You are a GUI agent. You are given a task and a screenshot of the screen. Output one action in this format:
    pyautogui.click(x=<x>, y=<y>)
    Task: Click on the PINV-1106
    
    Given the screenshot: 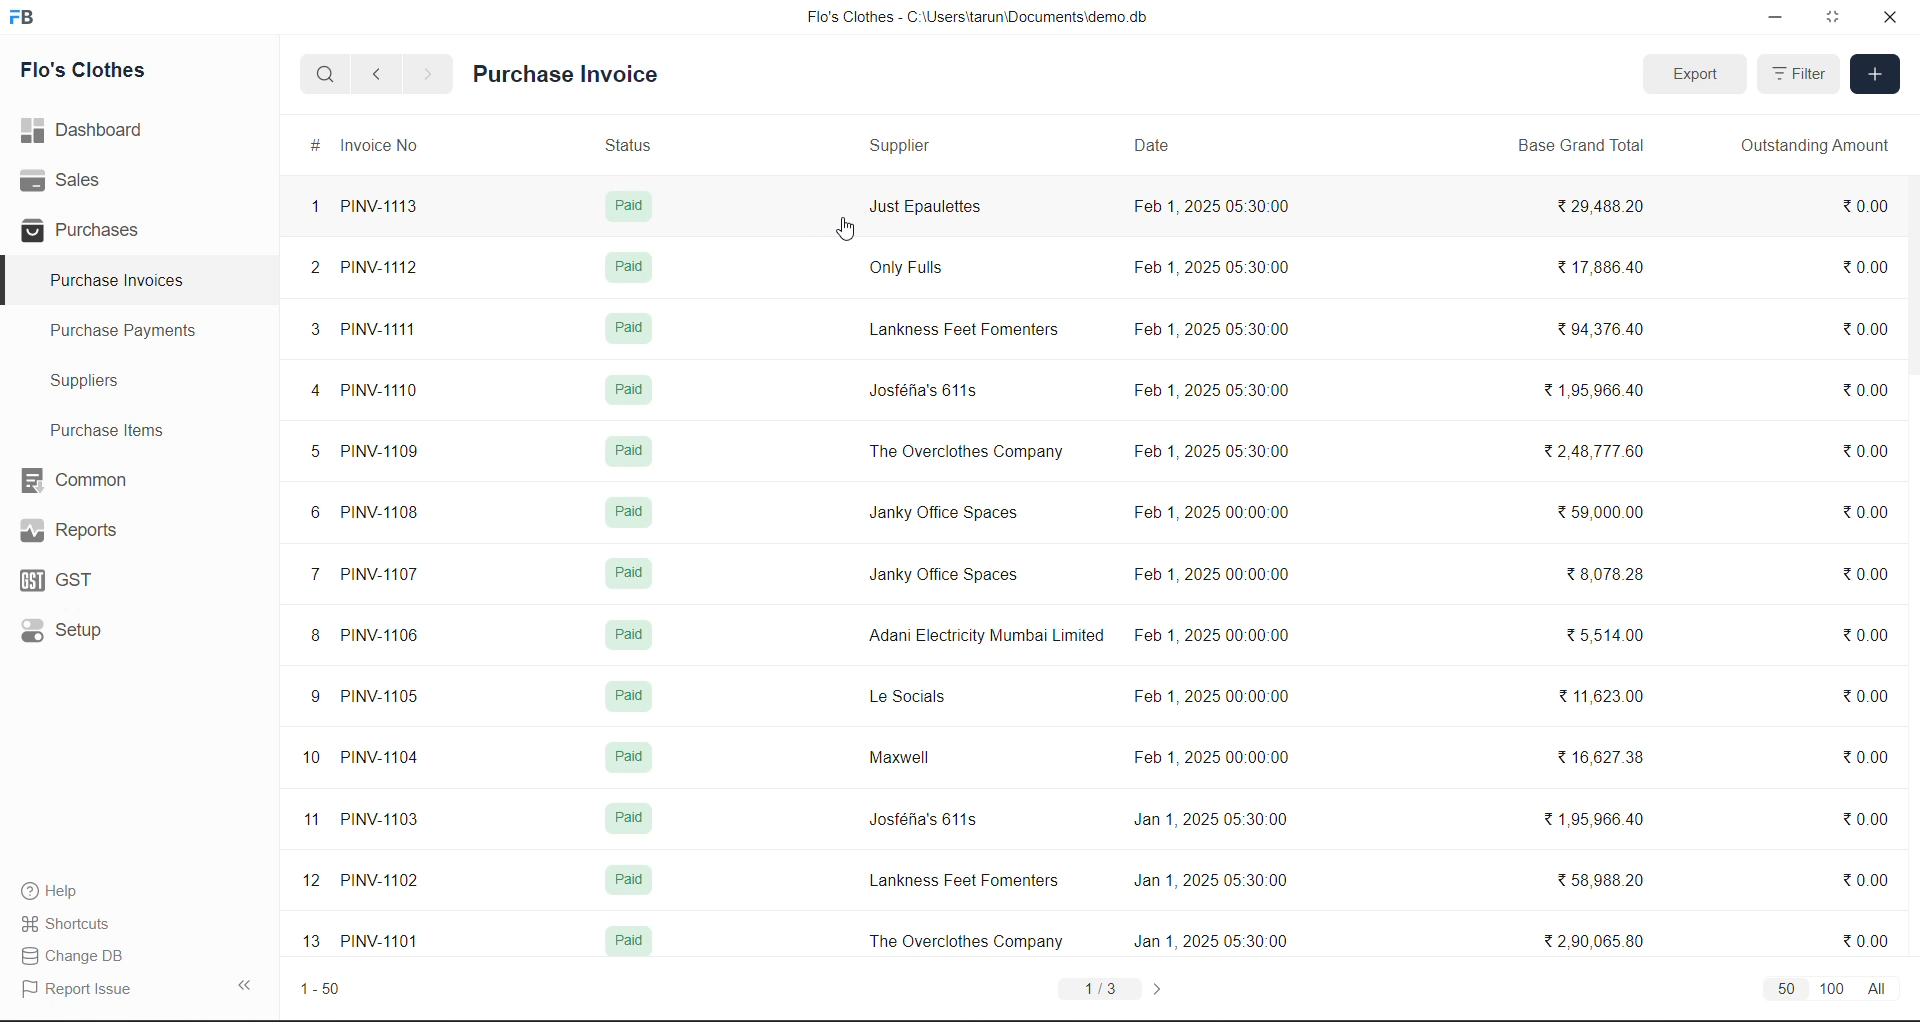 What is the action you would take?
    pyautogui.click(x=388, y=634)
    